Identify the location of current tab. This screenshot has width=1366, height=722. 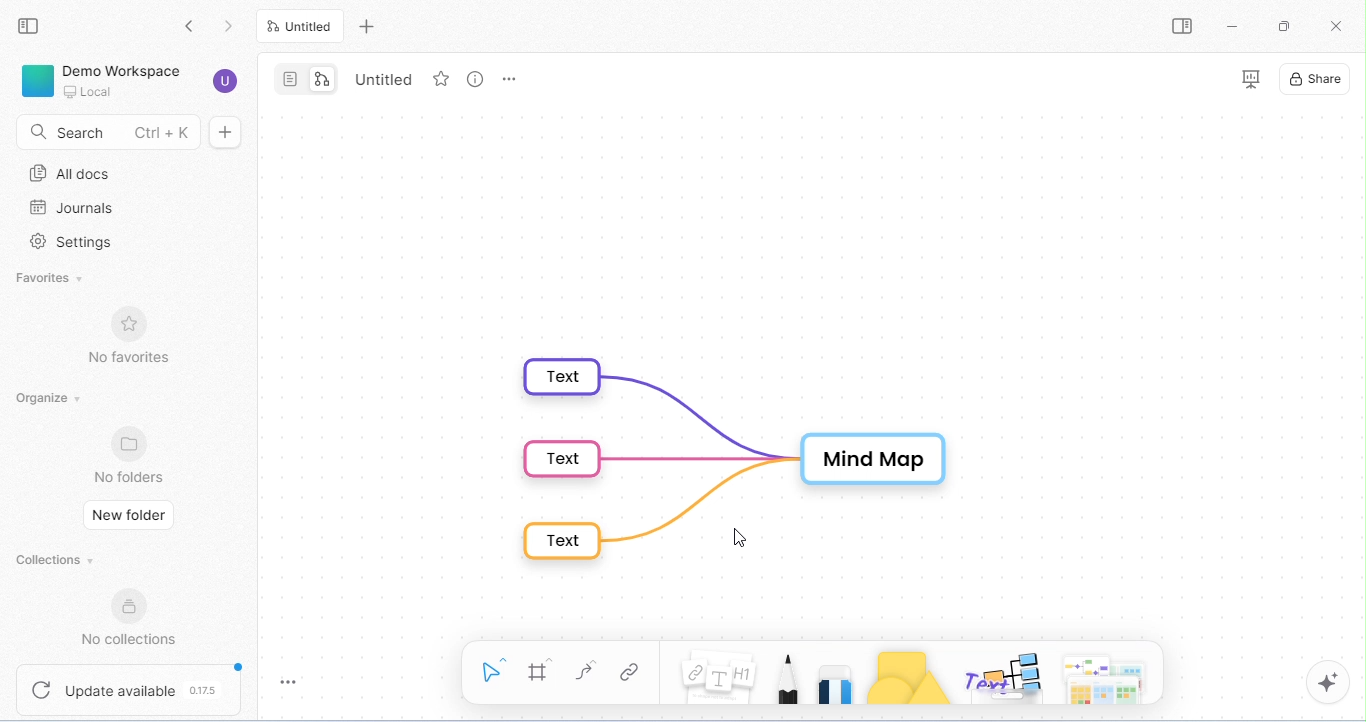
(298, 25).